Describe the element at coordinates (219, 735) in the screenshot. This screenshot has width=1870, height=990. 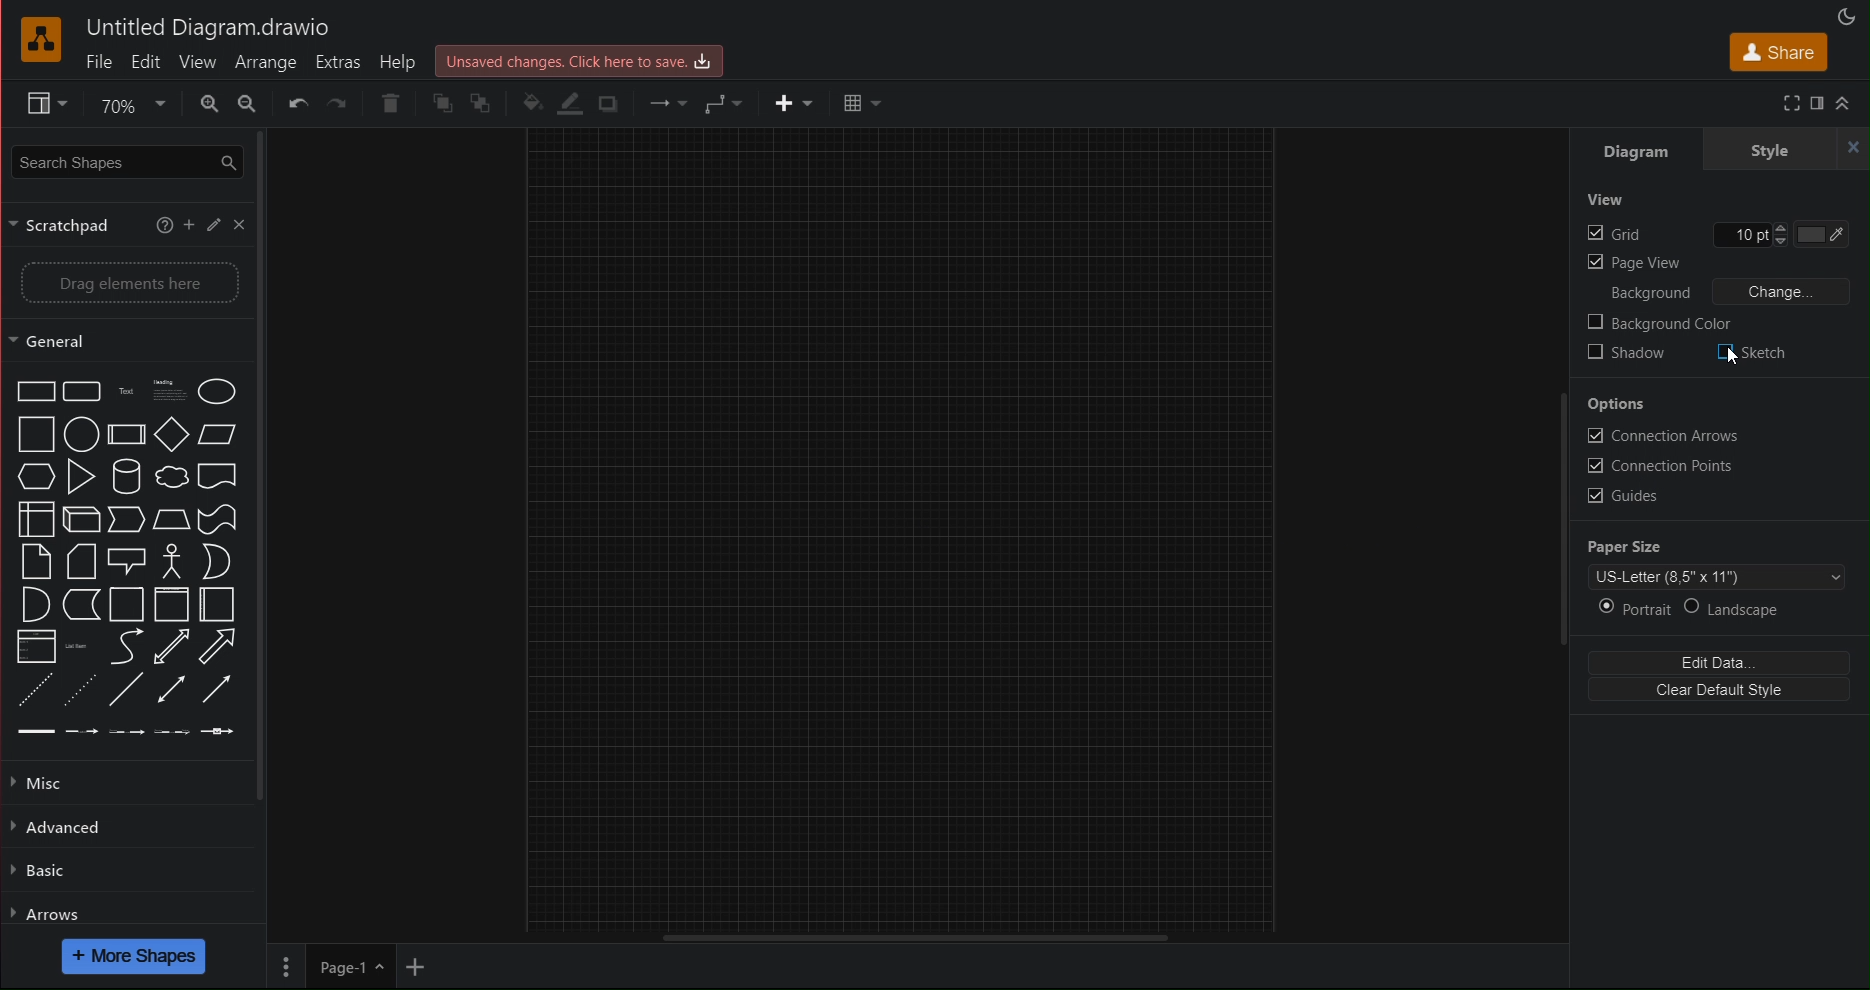
I see `connector with symbol` at that location.